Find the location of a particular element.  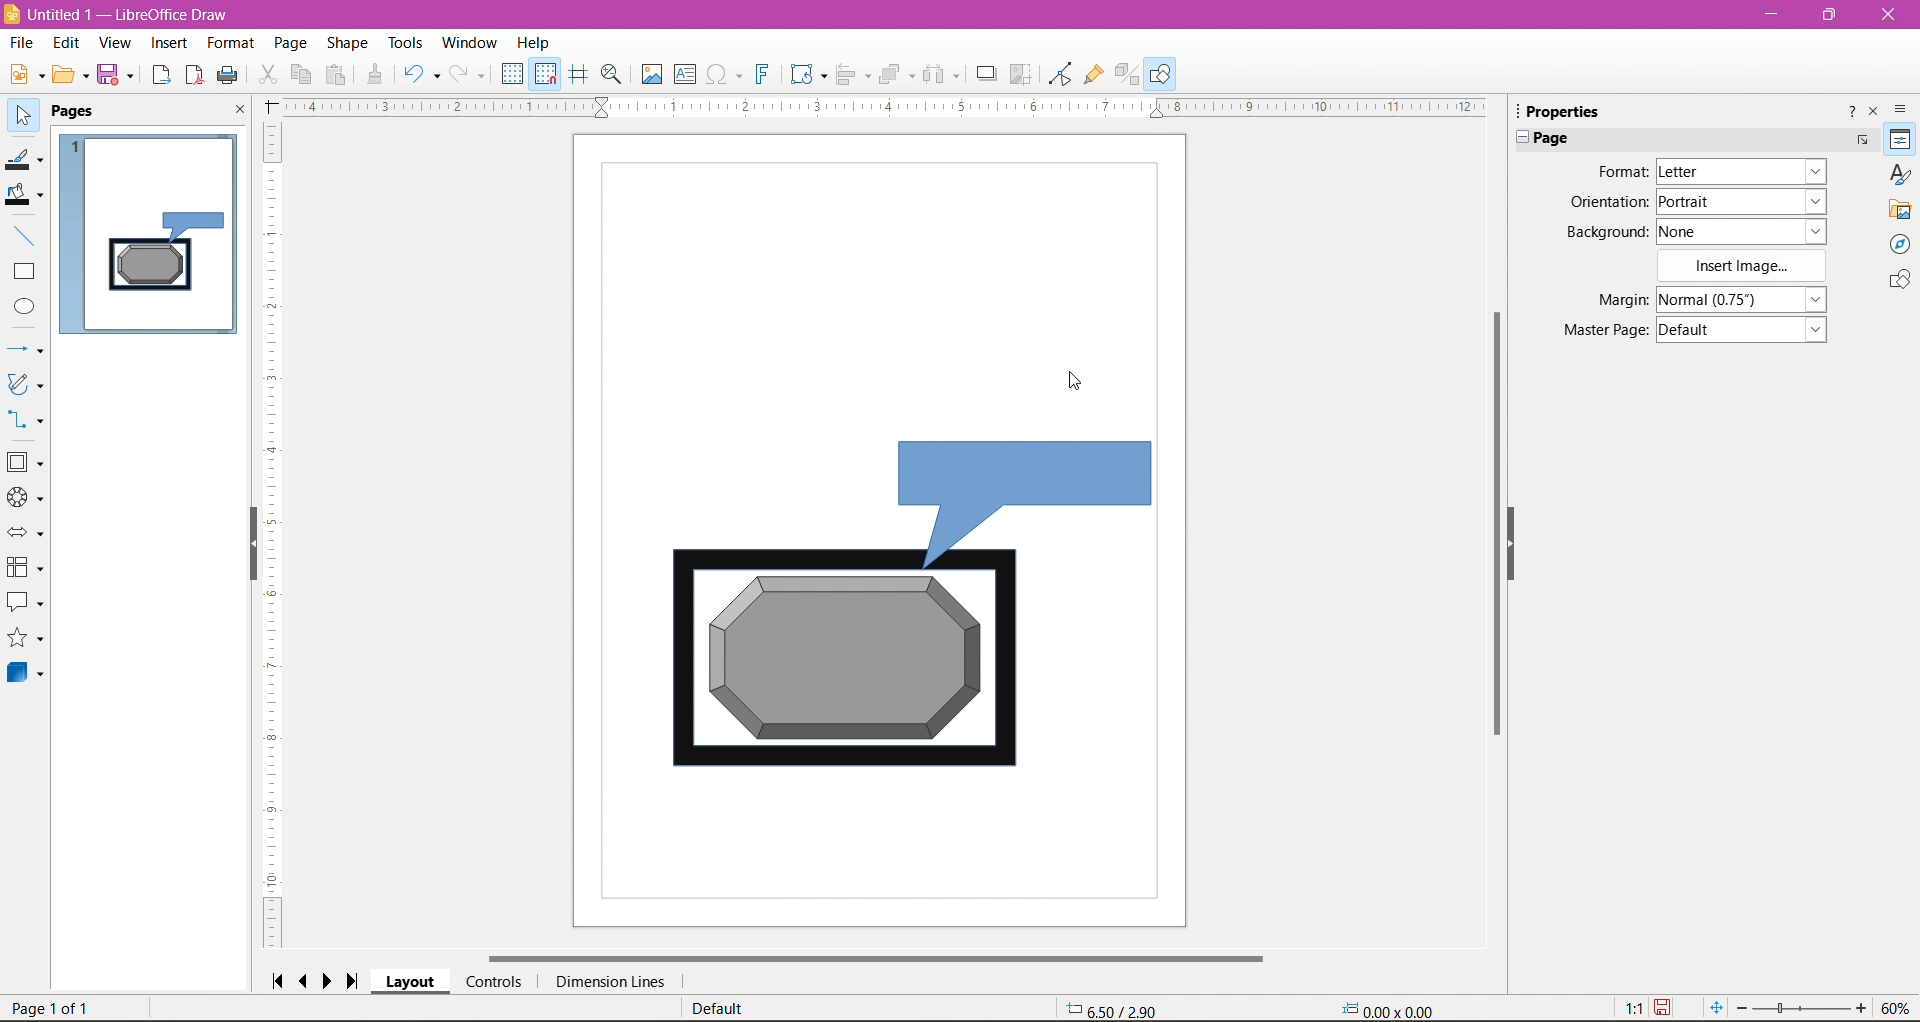

Vertical Scroll bar is located at coordinates (1496, 531).